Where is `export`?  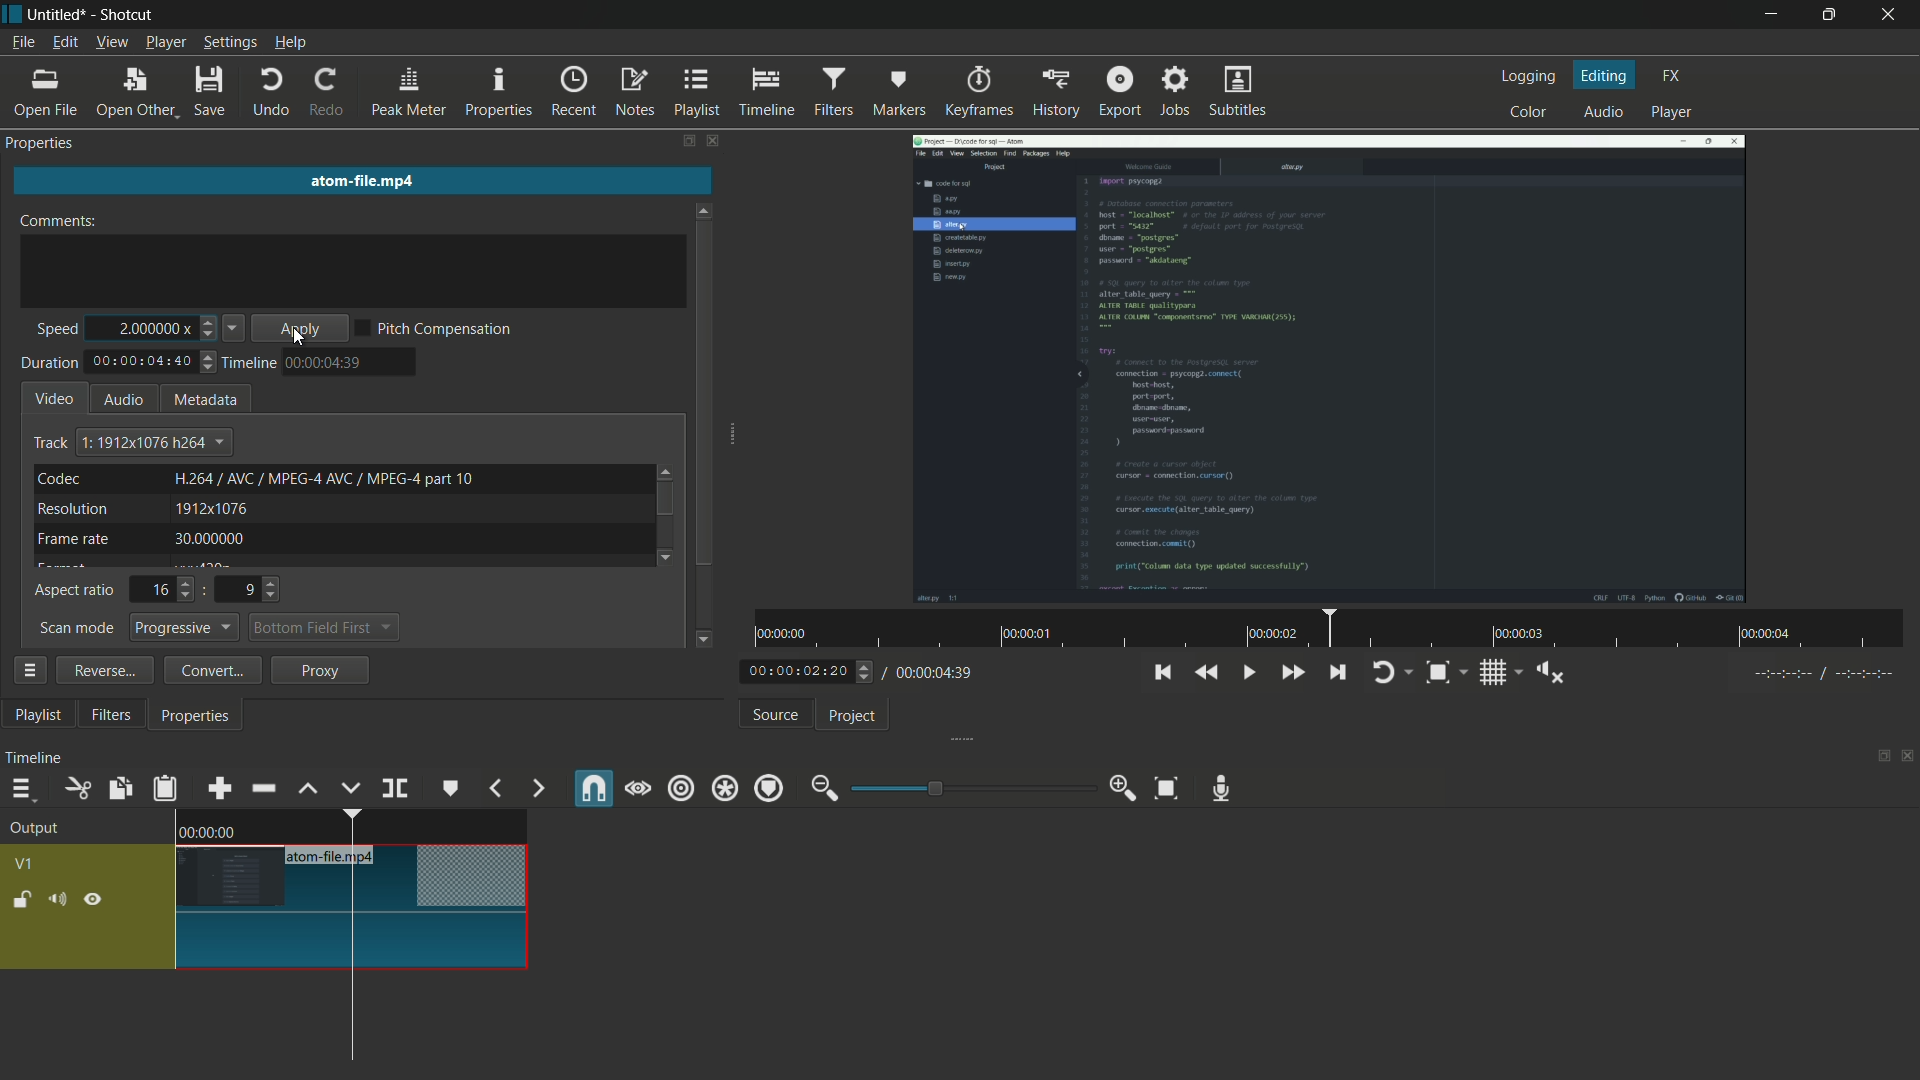 export is located at coordinates (1121, 92).